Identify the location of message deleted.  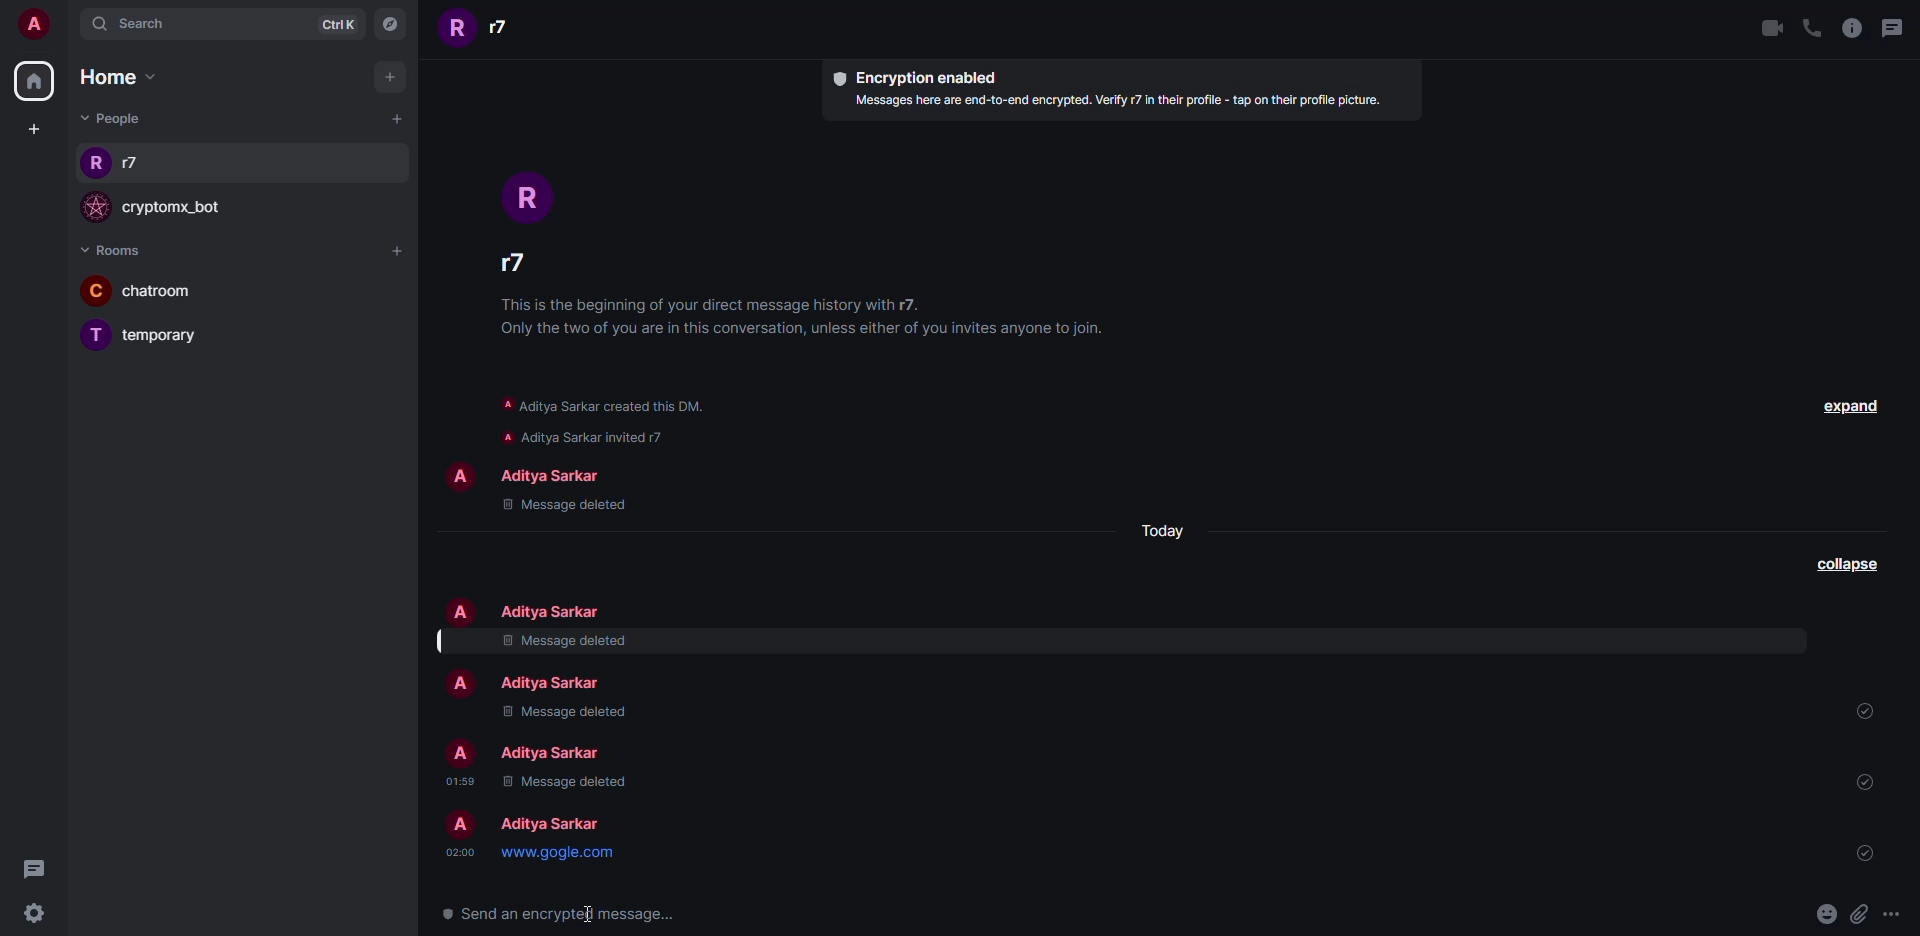
(563, 506).